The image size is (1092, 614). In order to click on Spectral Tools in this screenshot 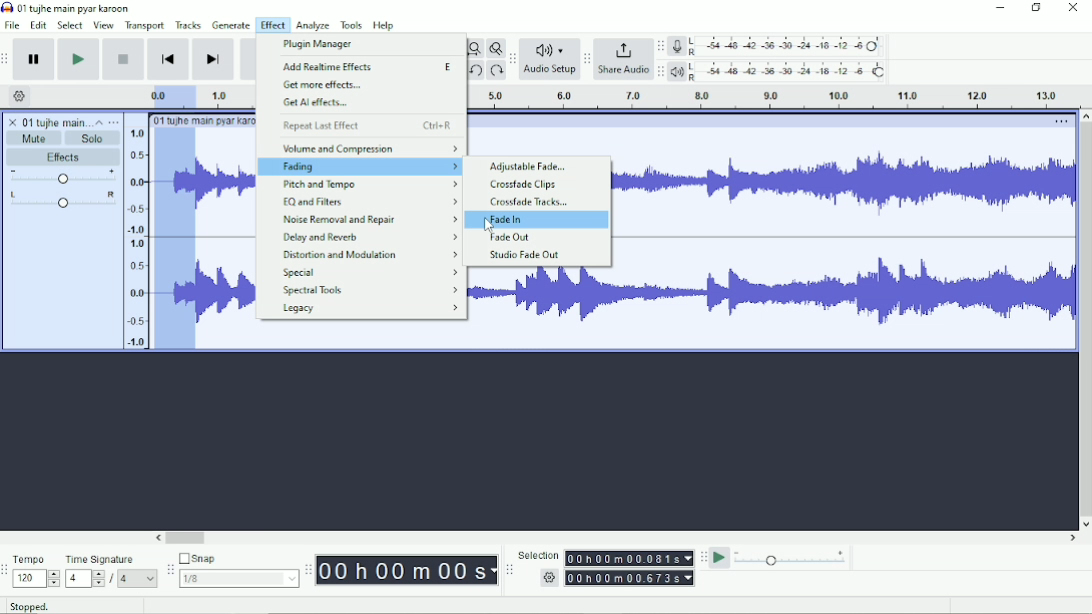, I will do `click(368, 290)`.